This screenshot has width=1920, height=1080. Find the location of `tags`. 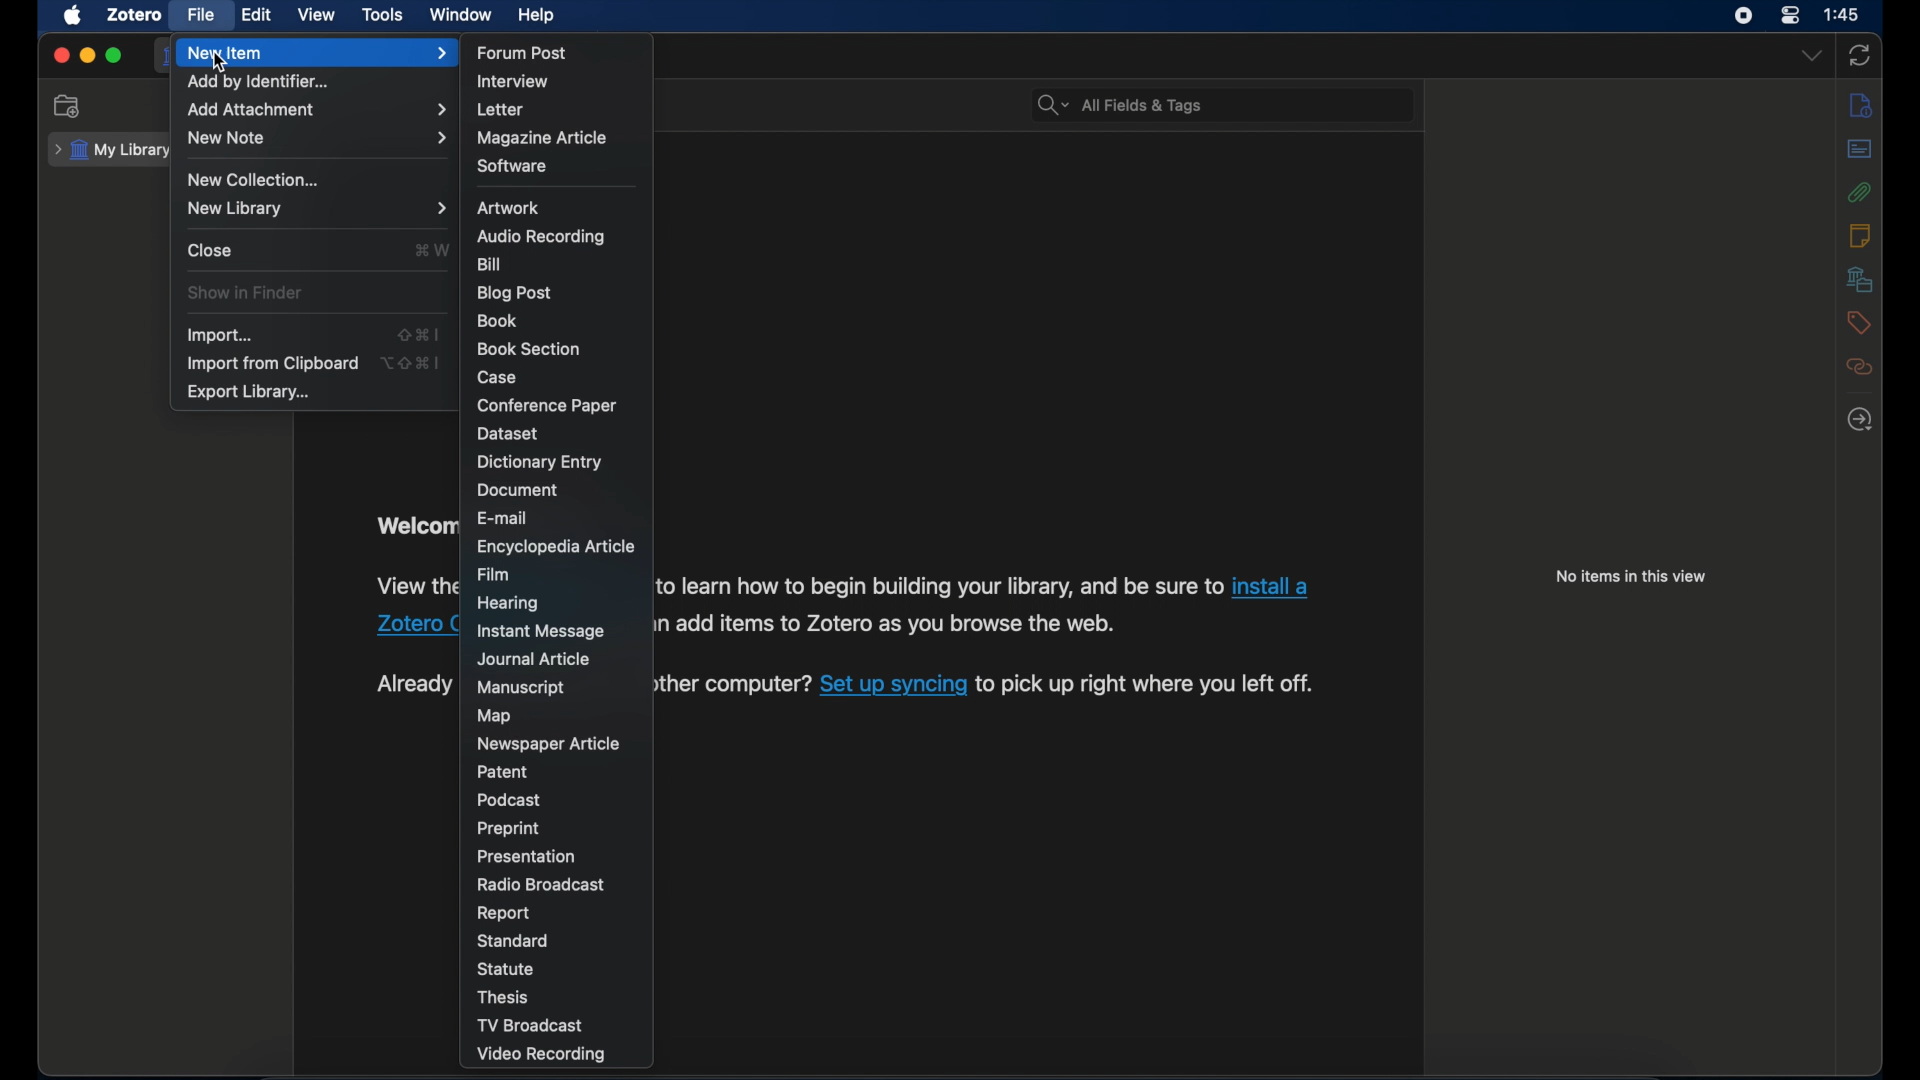

tags is located at coordinates (1859, 323).